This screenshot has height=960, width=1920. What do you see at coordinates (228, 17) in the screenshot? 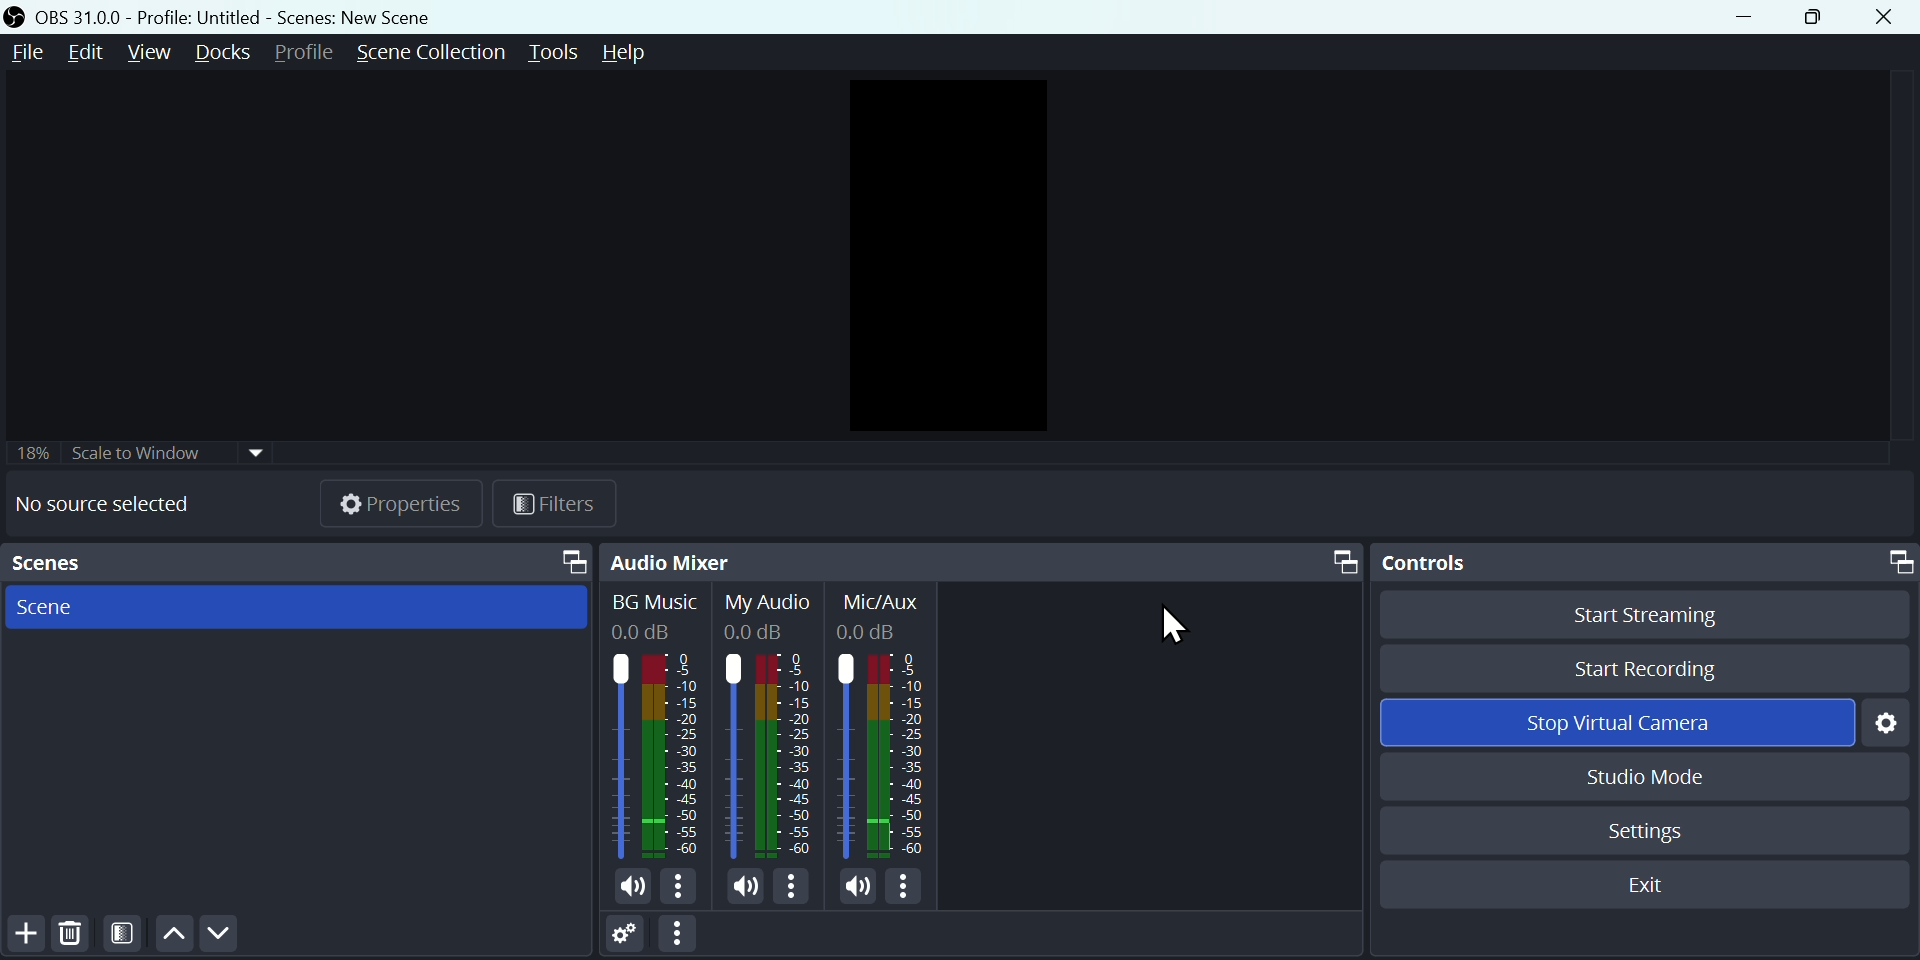
I see `OBS 31.0 .0 profile untitled scenes new scenes` at bounding box center [228, 17].